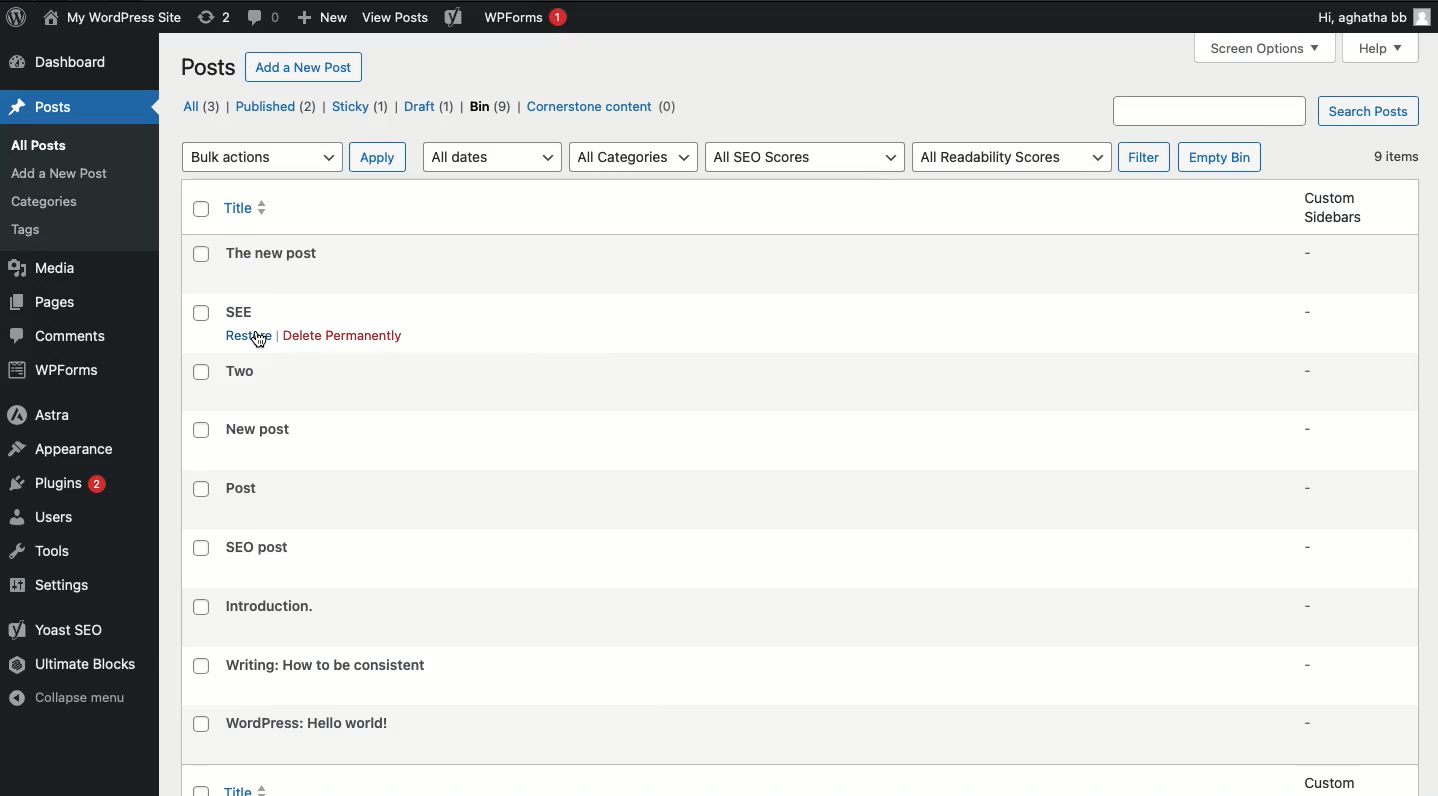 The height and width of the screenshot is (796, 1438). Describe the element at coordinates (201, 666) in the screenshot. I see `Checkbox` at that location.